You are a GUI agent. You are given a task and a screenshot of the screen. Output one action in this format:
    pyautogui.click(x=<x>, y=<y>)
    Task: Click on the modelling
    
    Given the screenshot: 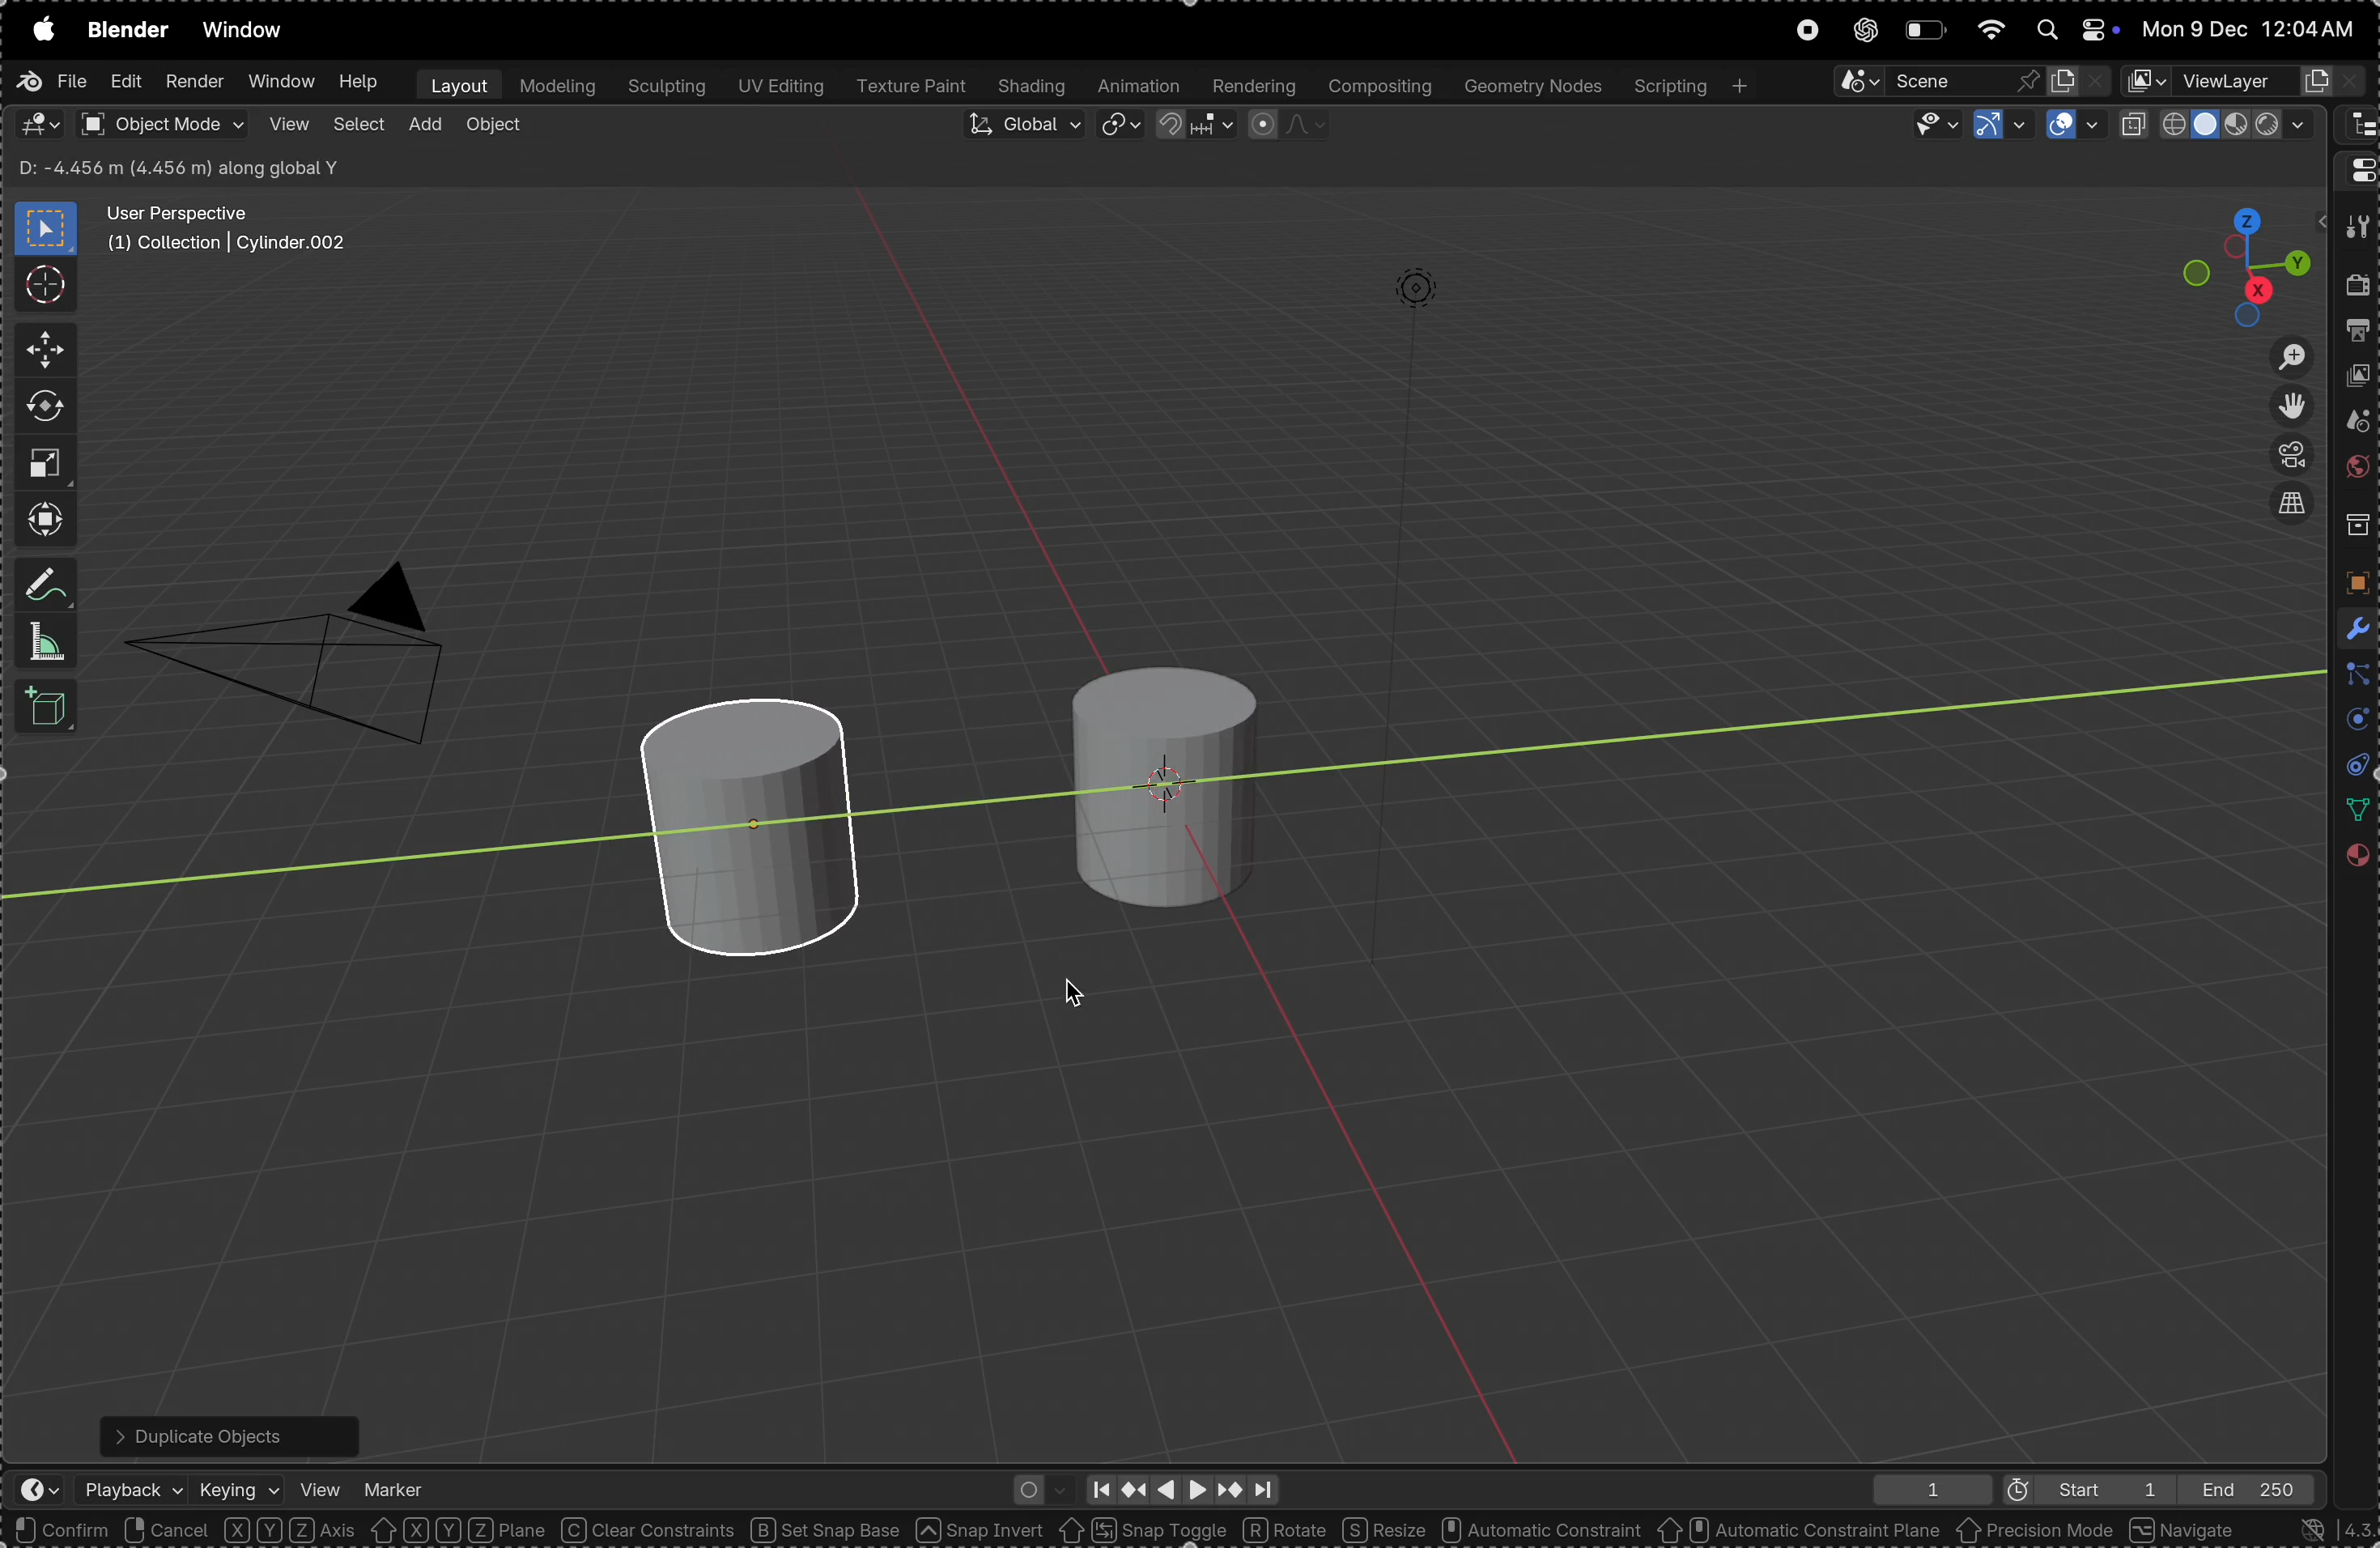 What is the action you would take?
    pyautogui.click(x=557, y=85)
    